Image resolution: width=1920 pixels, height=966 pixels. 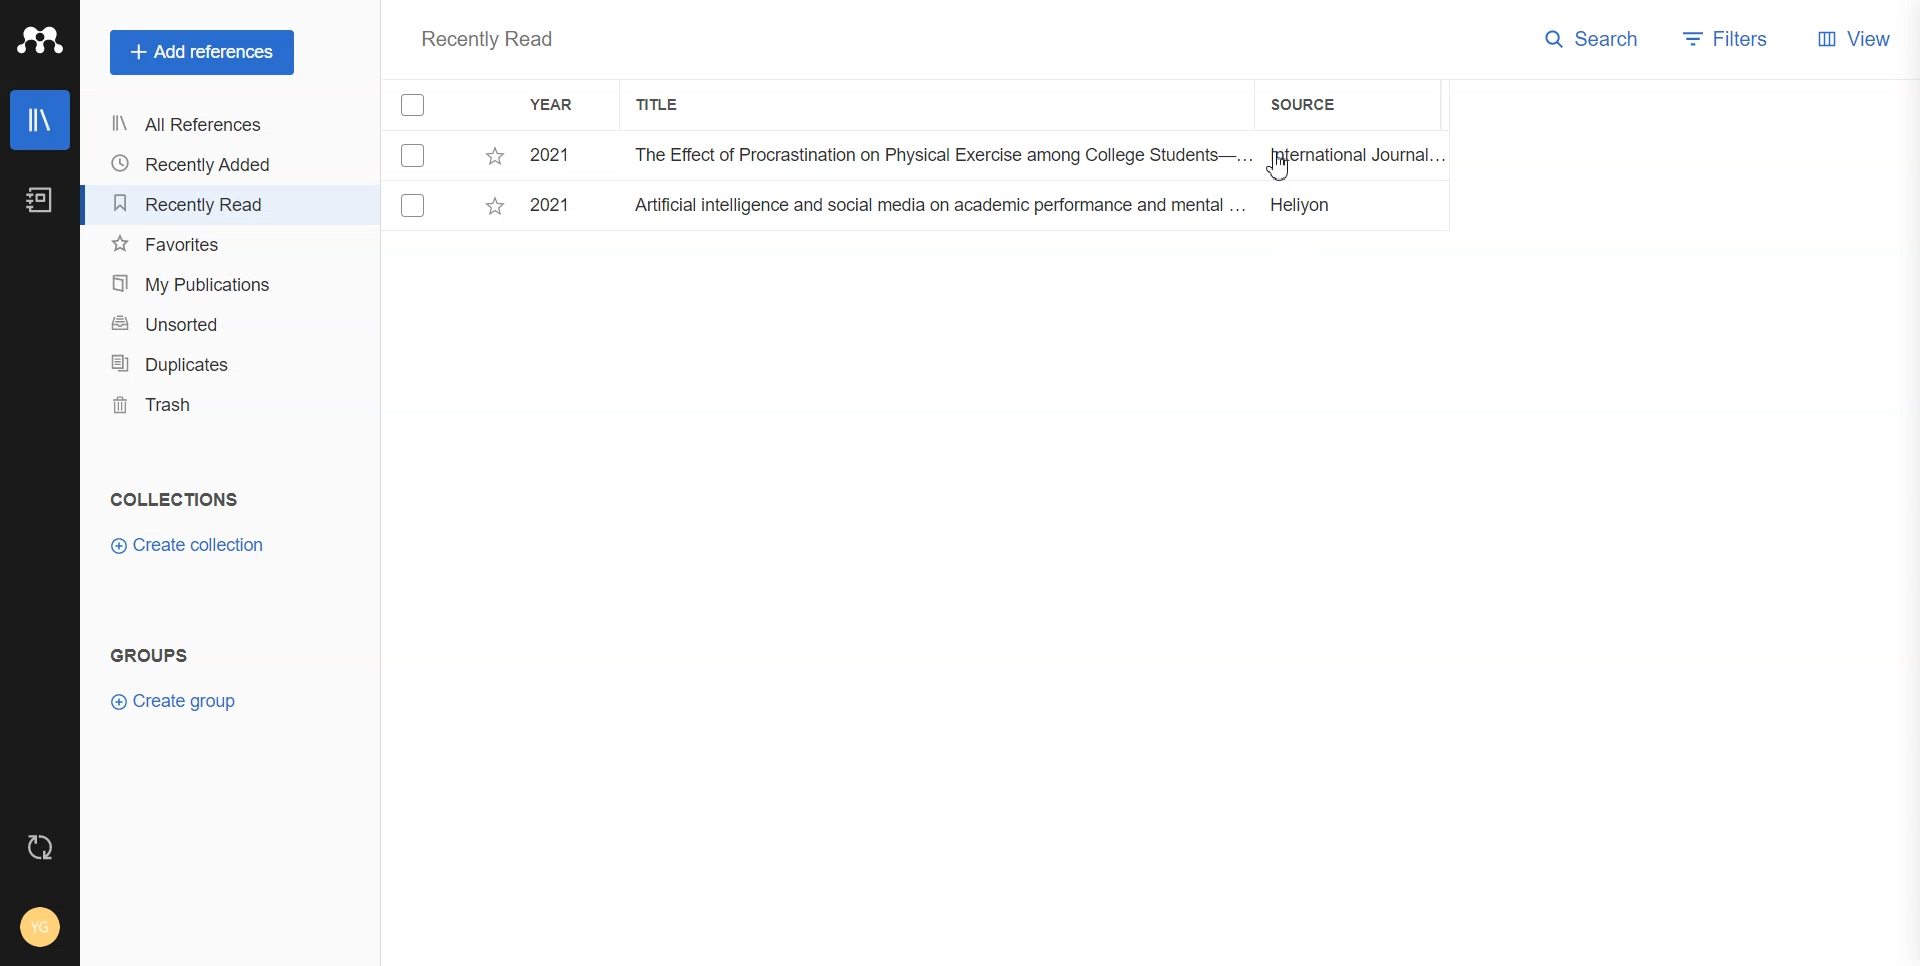 What do you see at coordinates (42, 925) in the screenshot?
I see `Account` at bounding box center [42, 925].